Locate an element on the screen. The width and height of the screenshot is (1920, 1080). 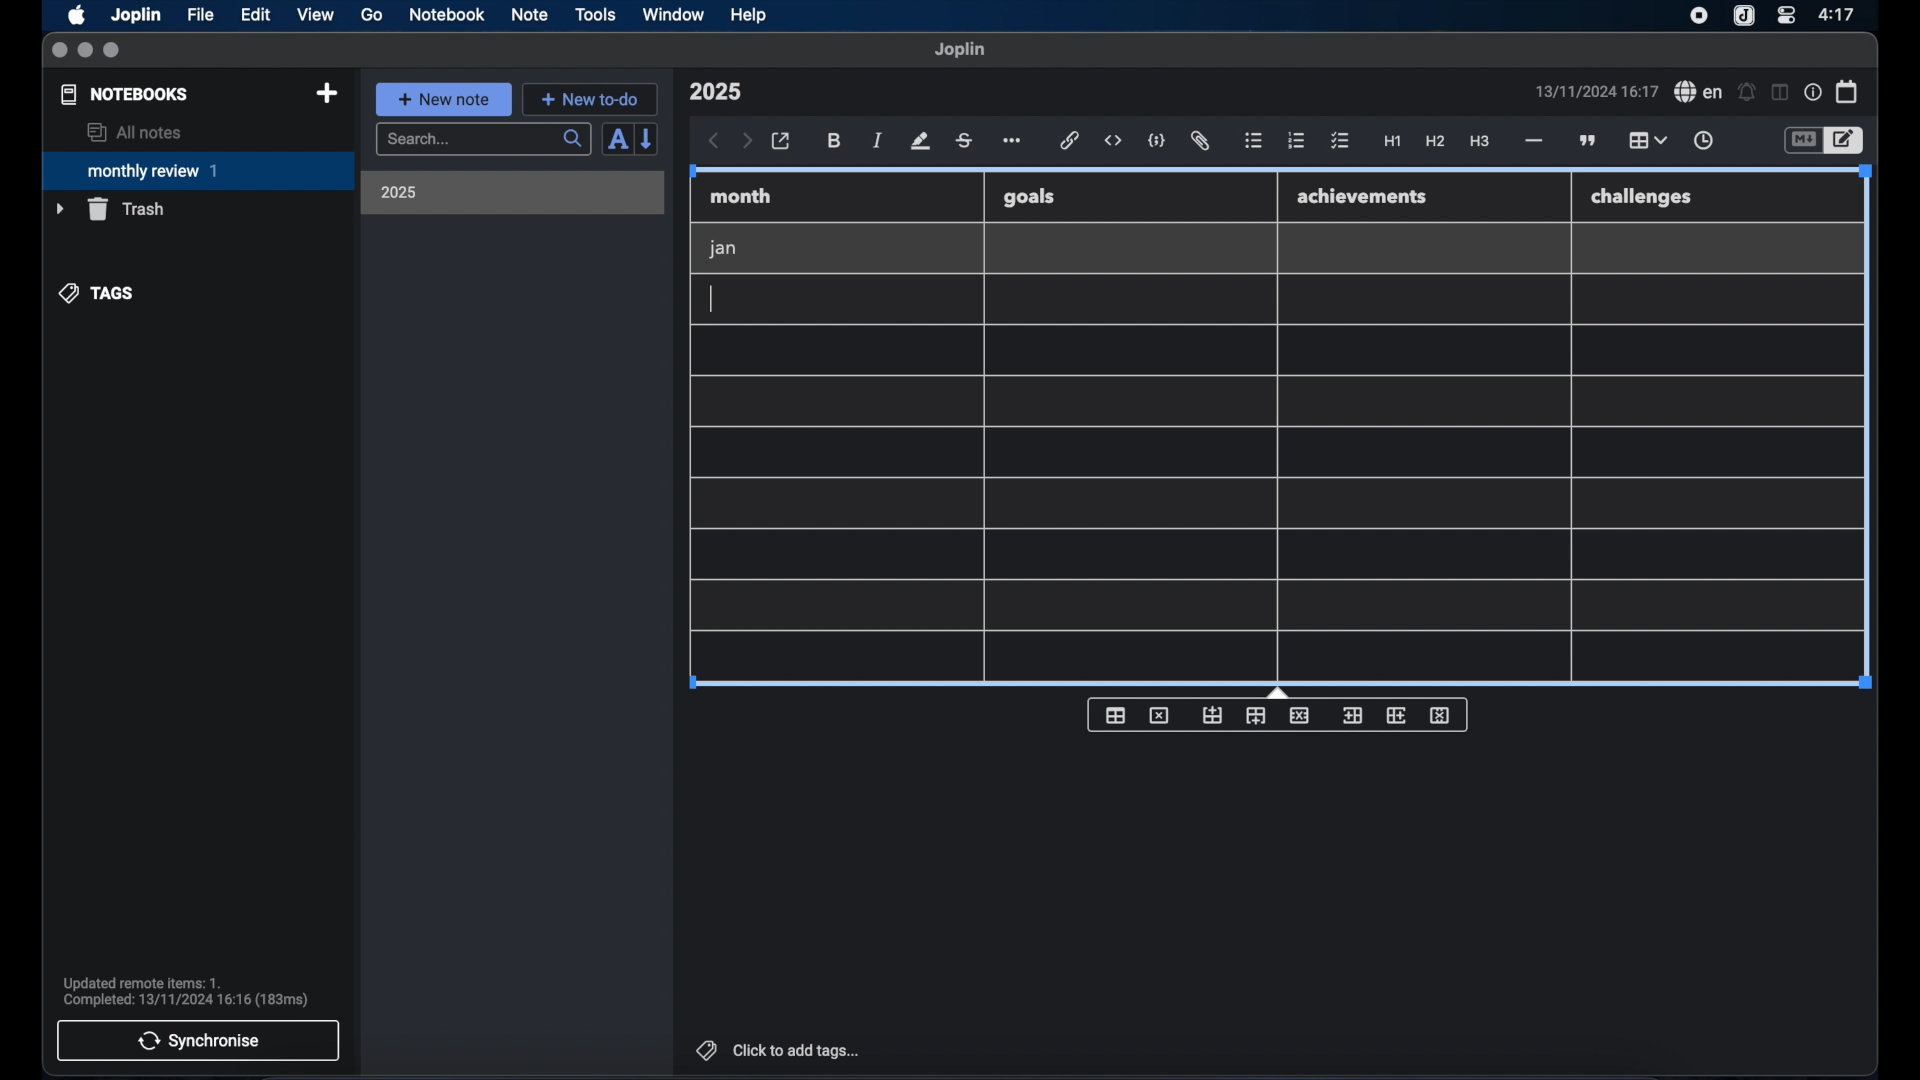
note is located at coordinates (530, 14).